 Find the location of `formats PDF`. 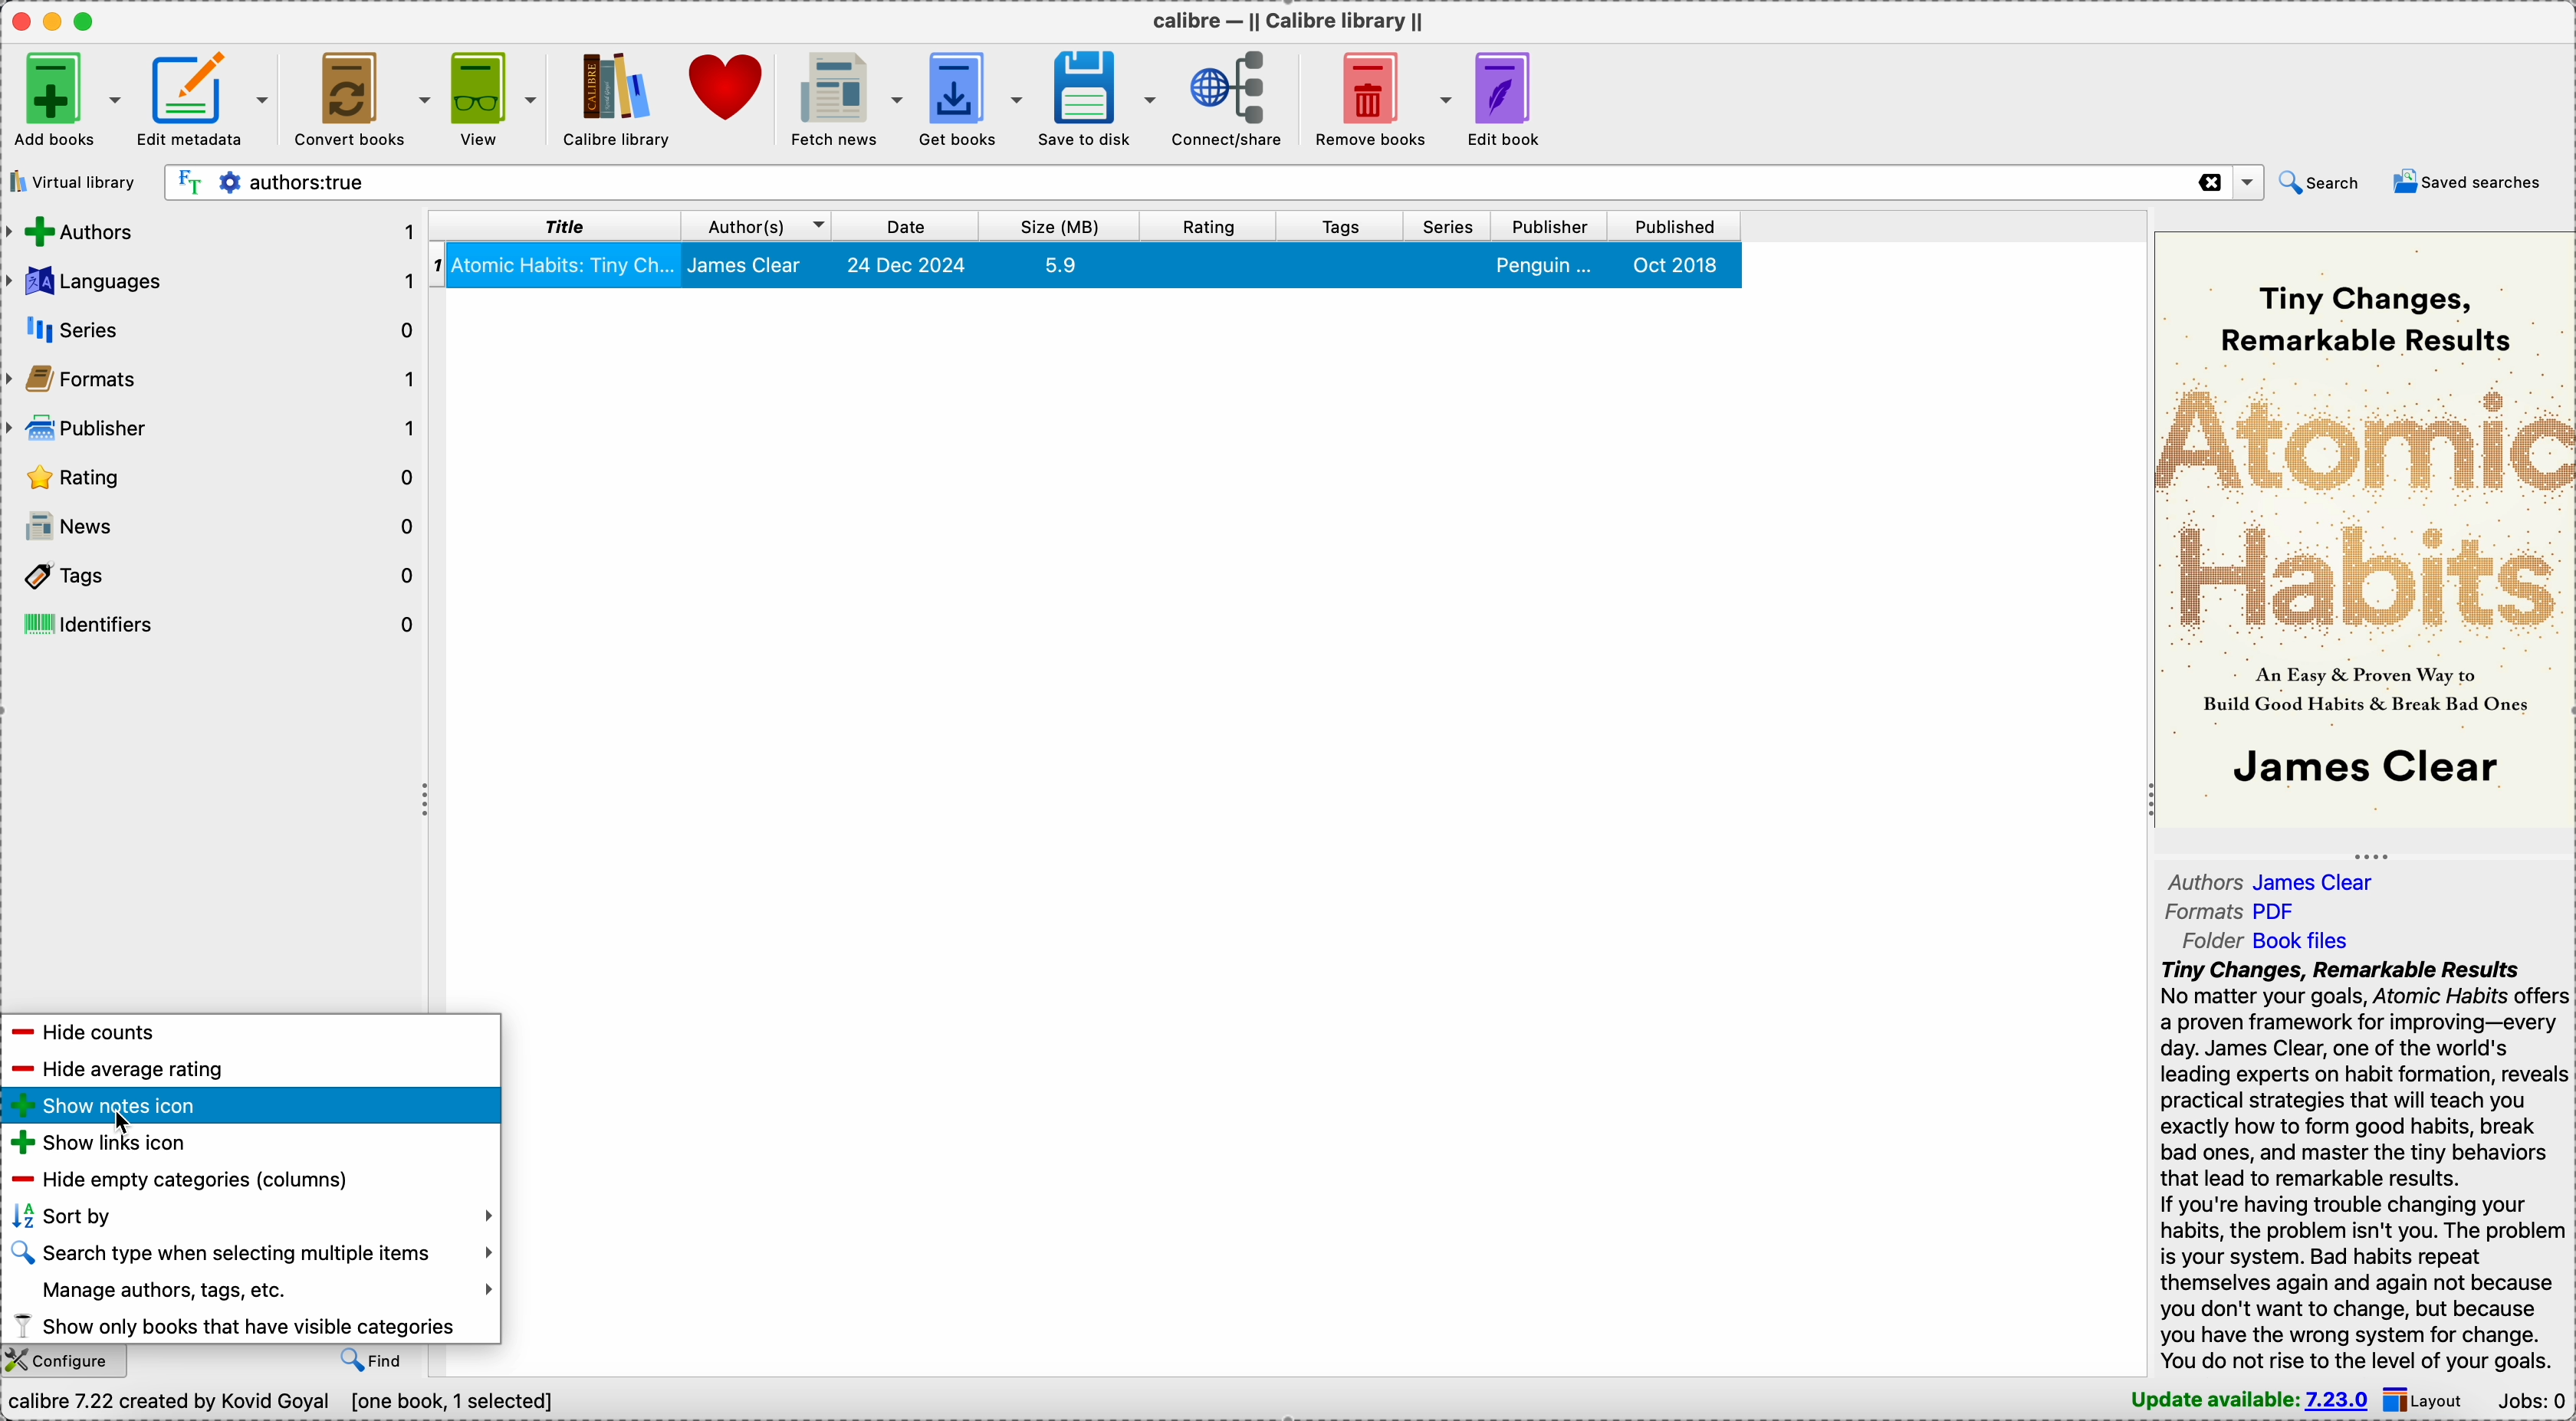

formats PDF is located at coordinates (2235, 913).